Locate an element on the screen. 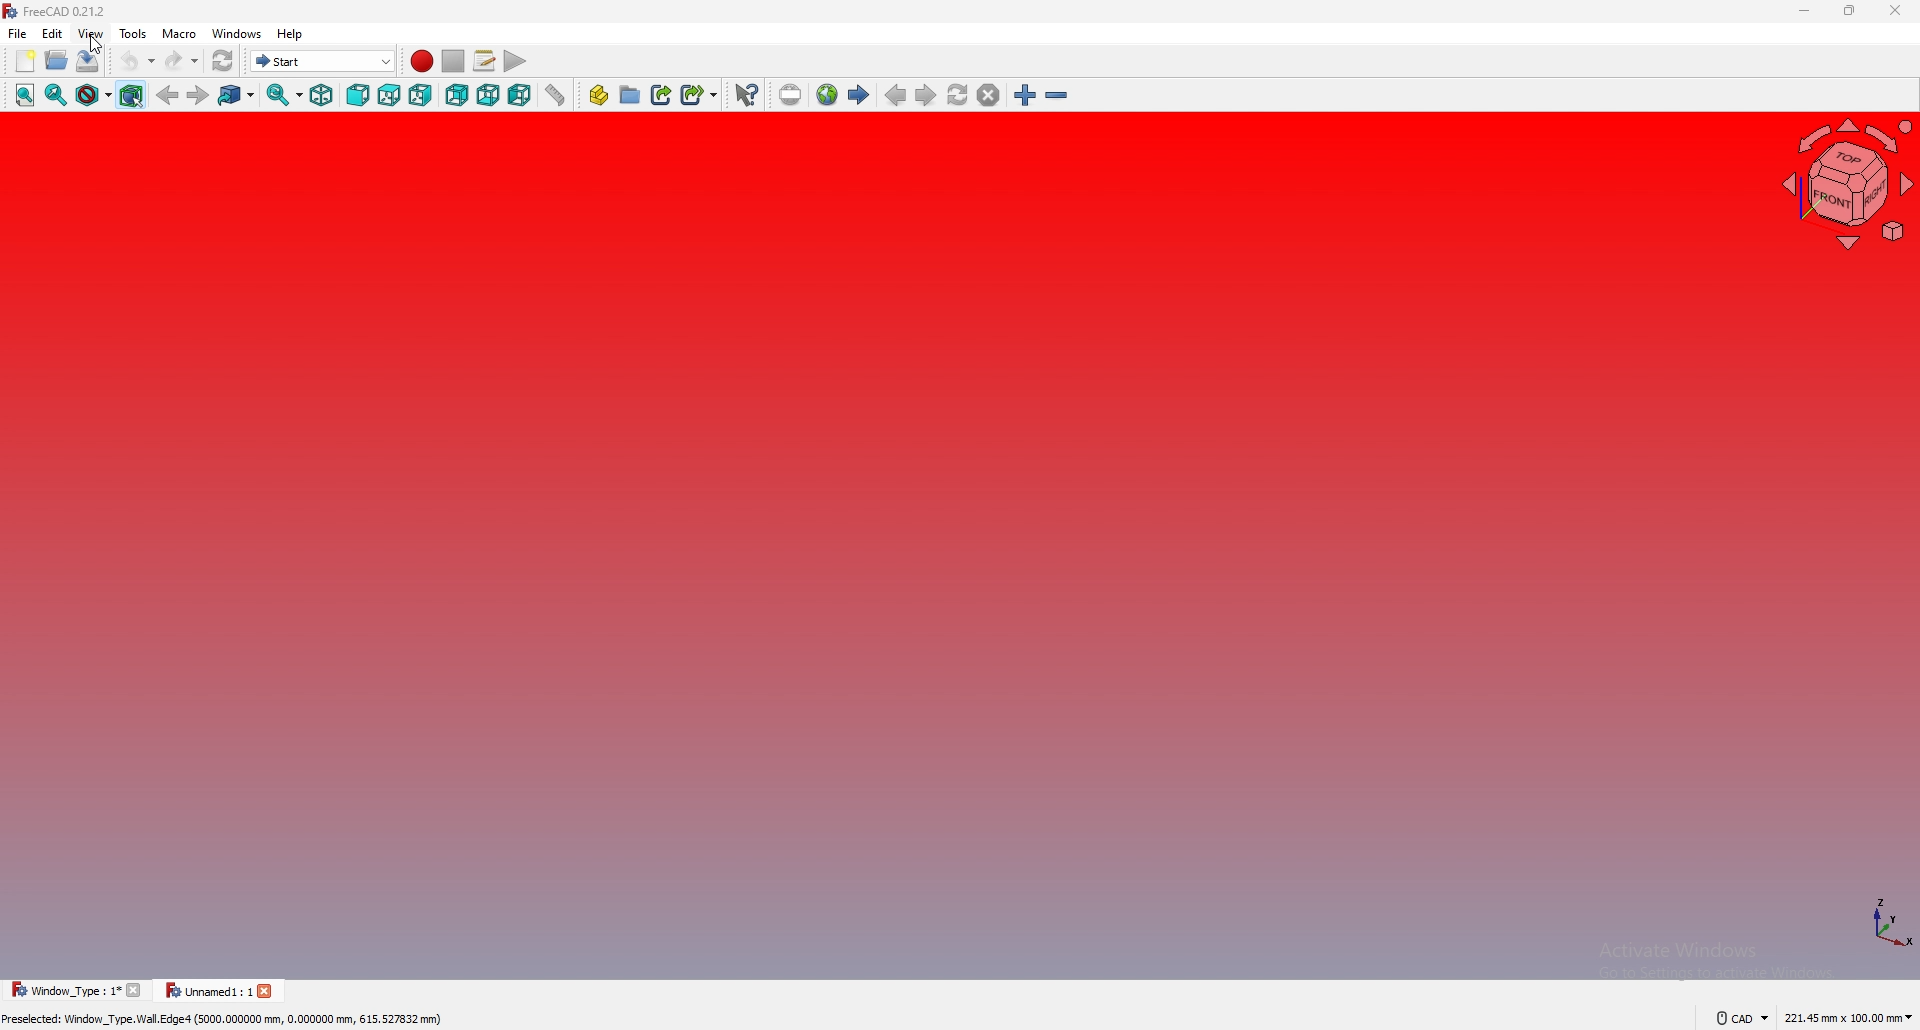  right is located at coordinates (422, 96).